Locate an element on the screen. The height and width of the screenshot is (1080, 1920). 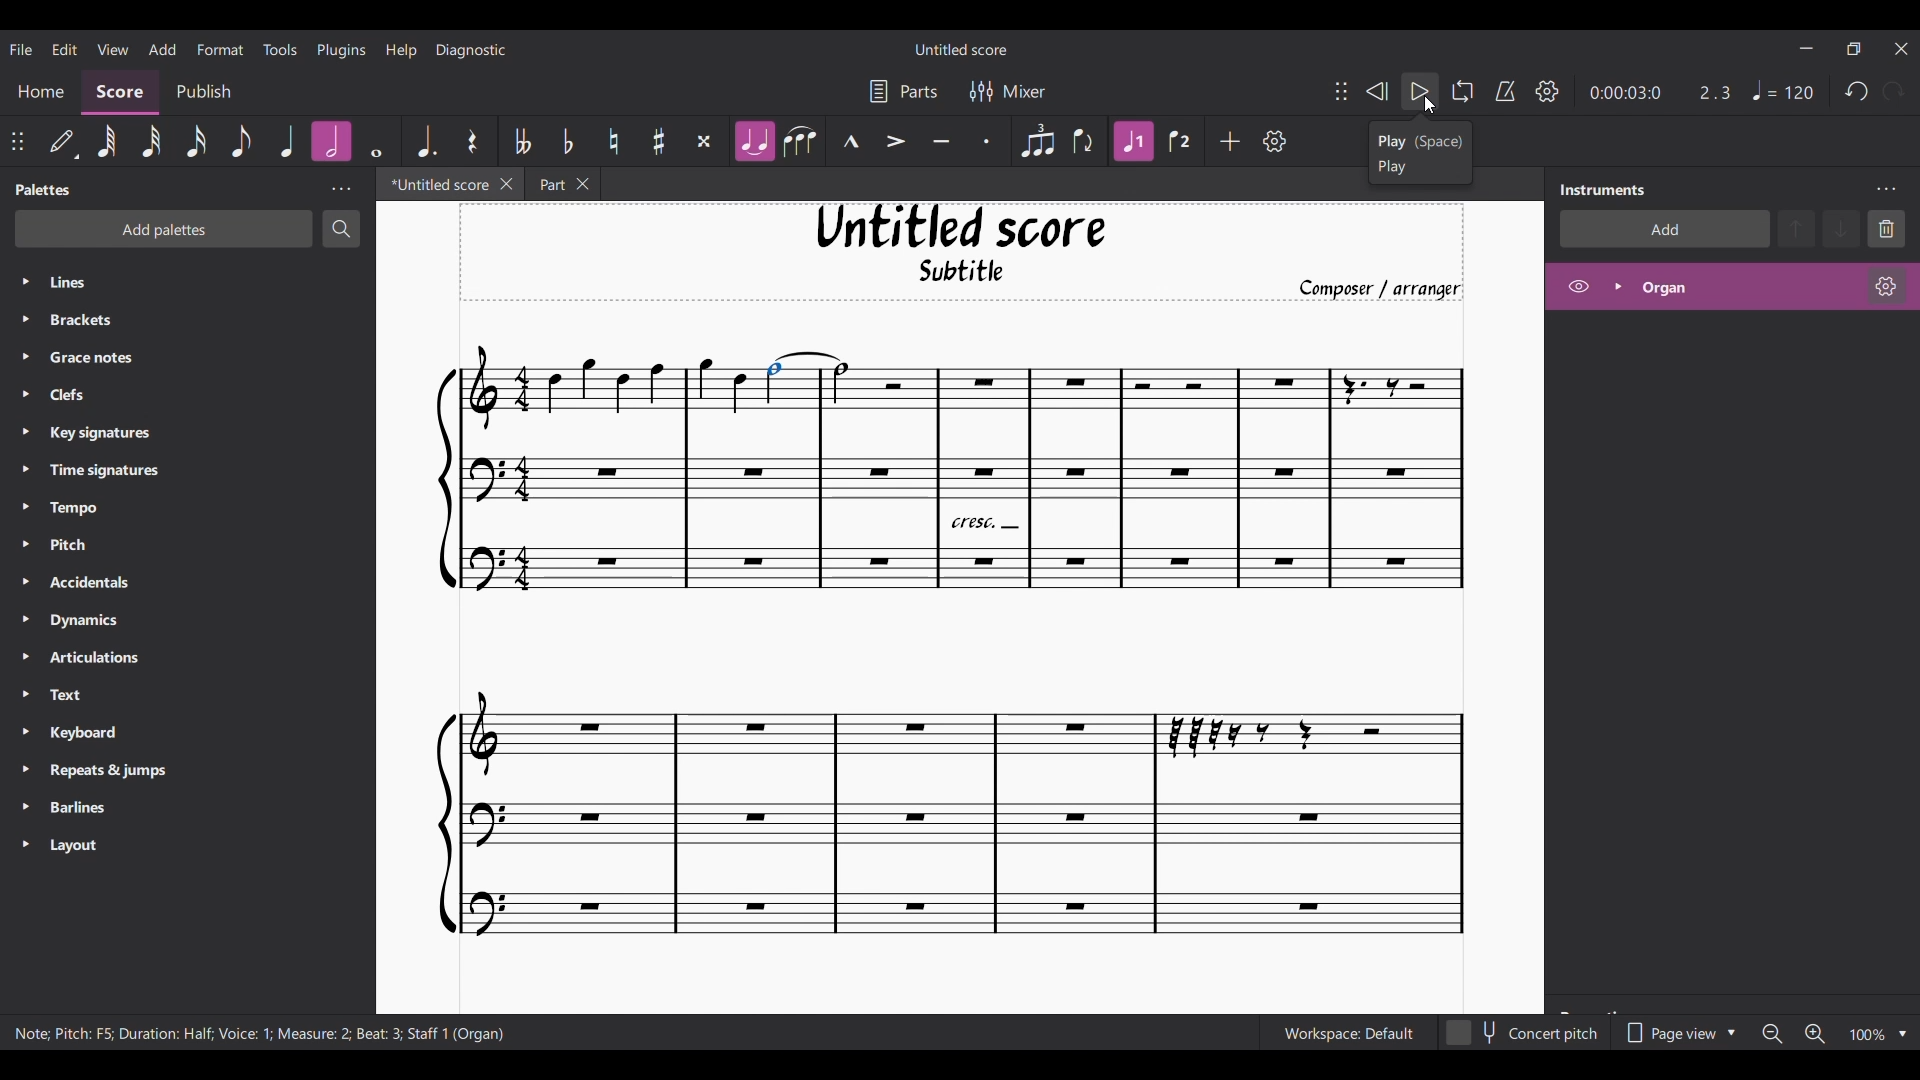
Help menu is located at coordinates (402, 50).